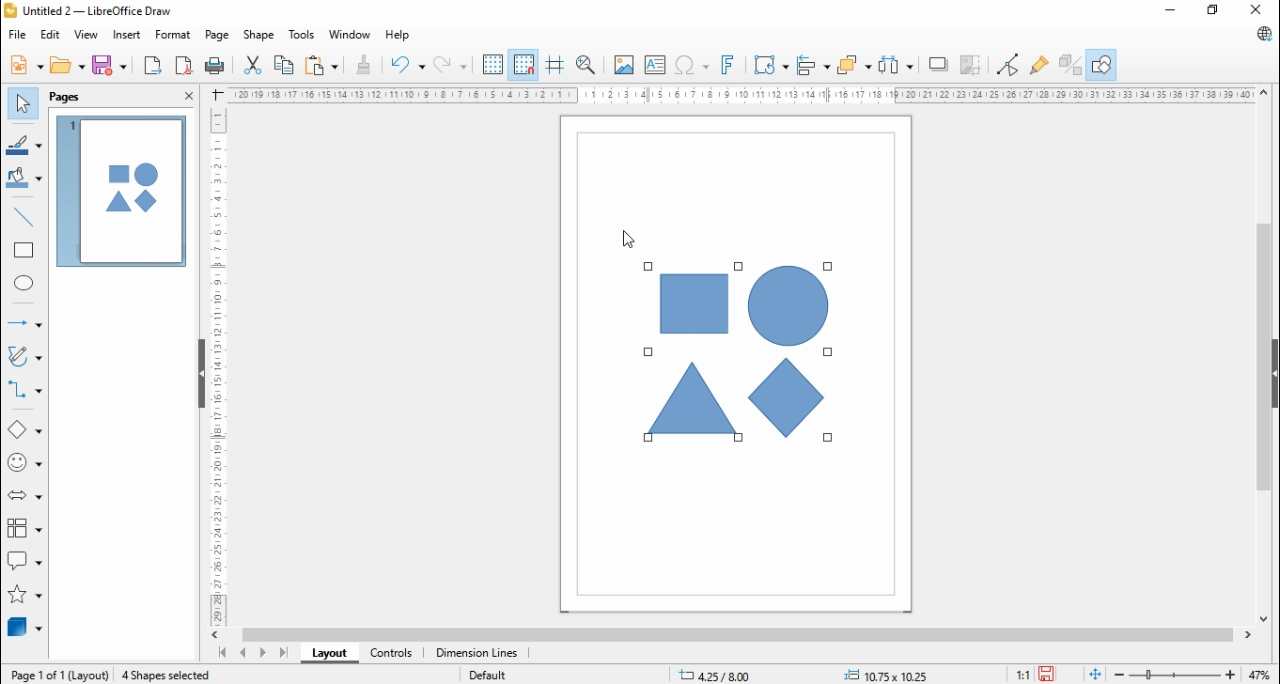  What do you see at coordinates (22, 323) in the screenshot?
I see `lines and arrows` at bounding box center [22, 323].